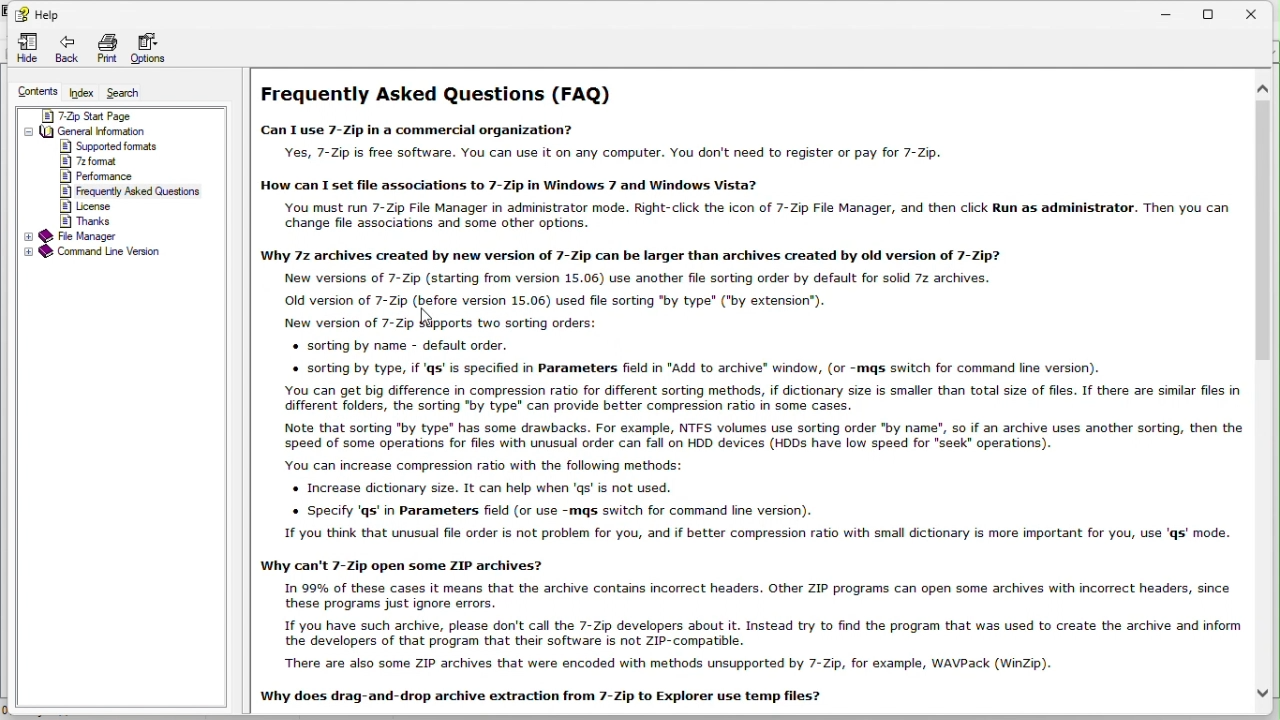 The height and width of the screenshot is (720, 1280). Describe the element at coordinates (152, 50) in the screenshot. I see `options` at that location.